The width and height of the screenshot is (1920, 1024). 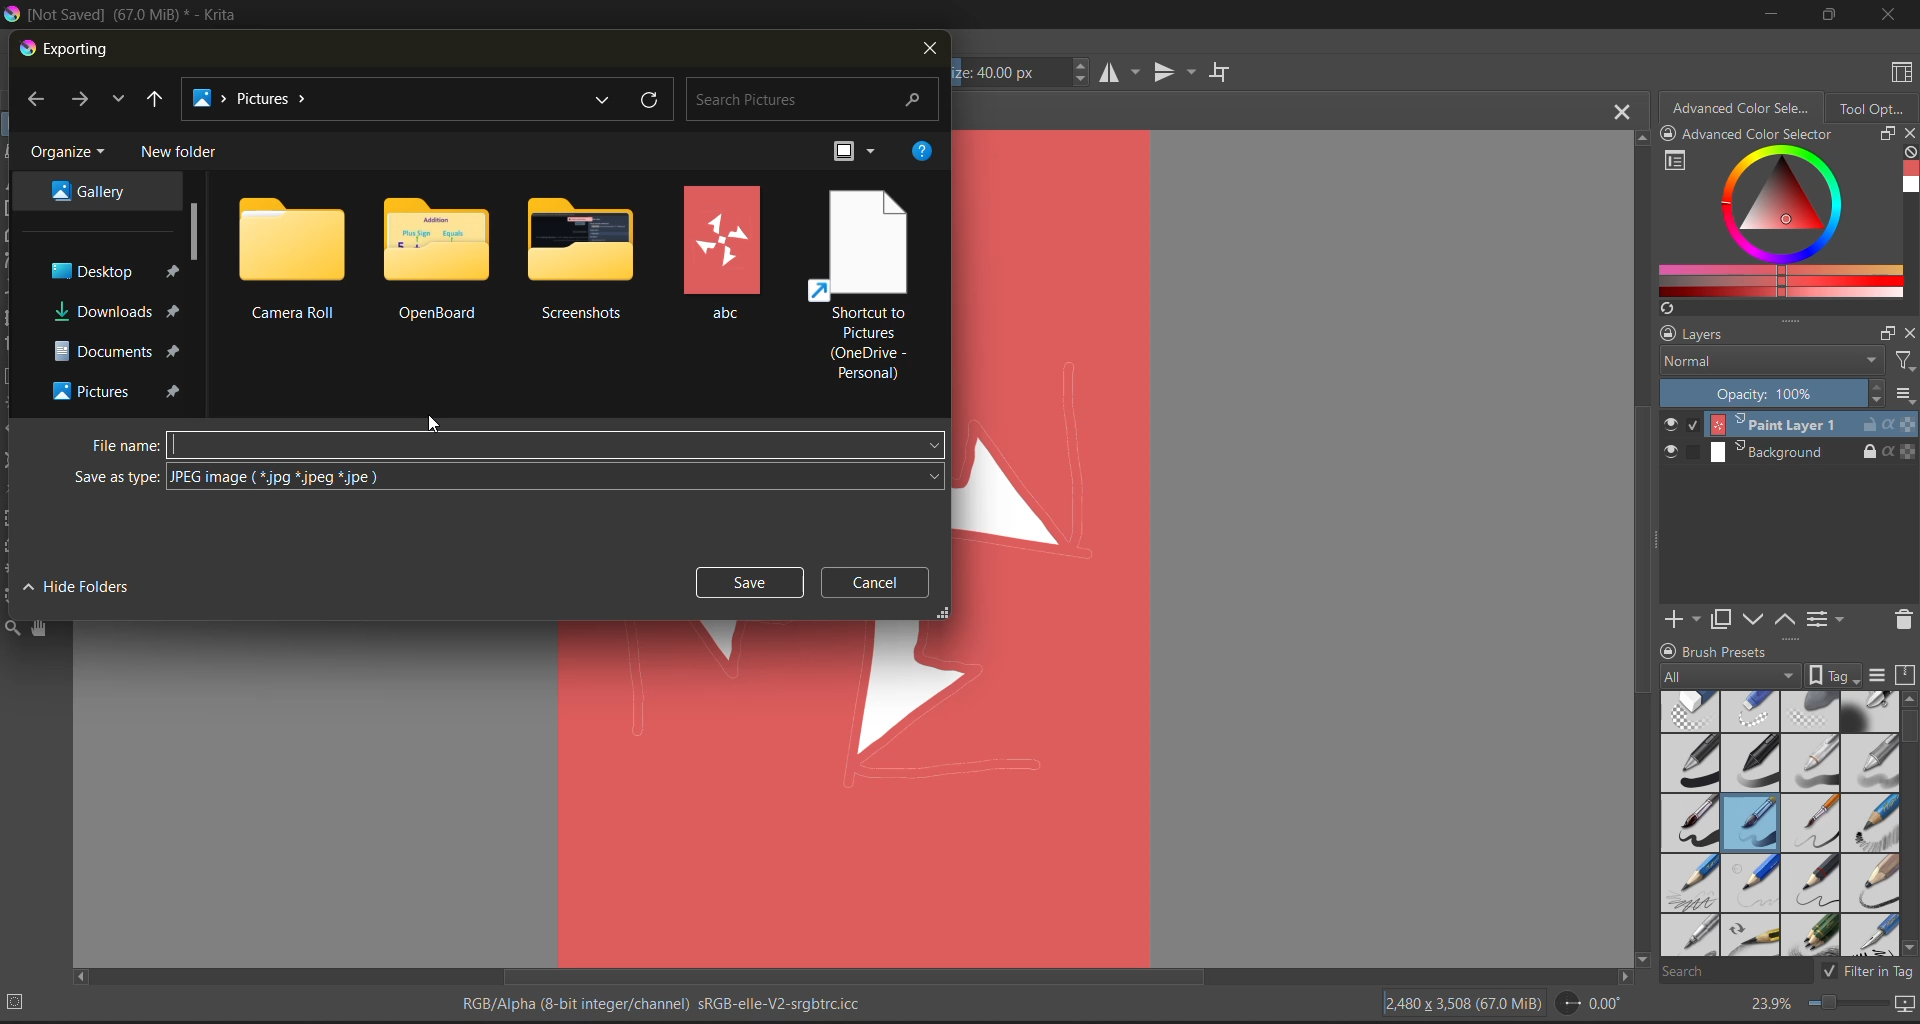 What do you see at coordinates (39, 628) in the screenshot?
I see `tools` at bounding box center [39, 628].